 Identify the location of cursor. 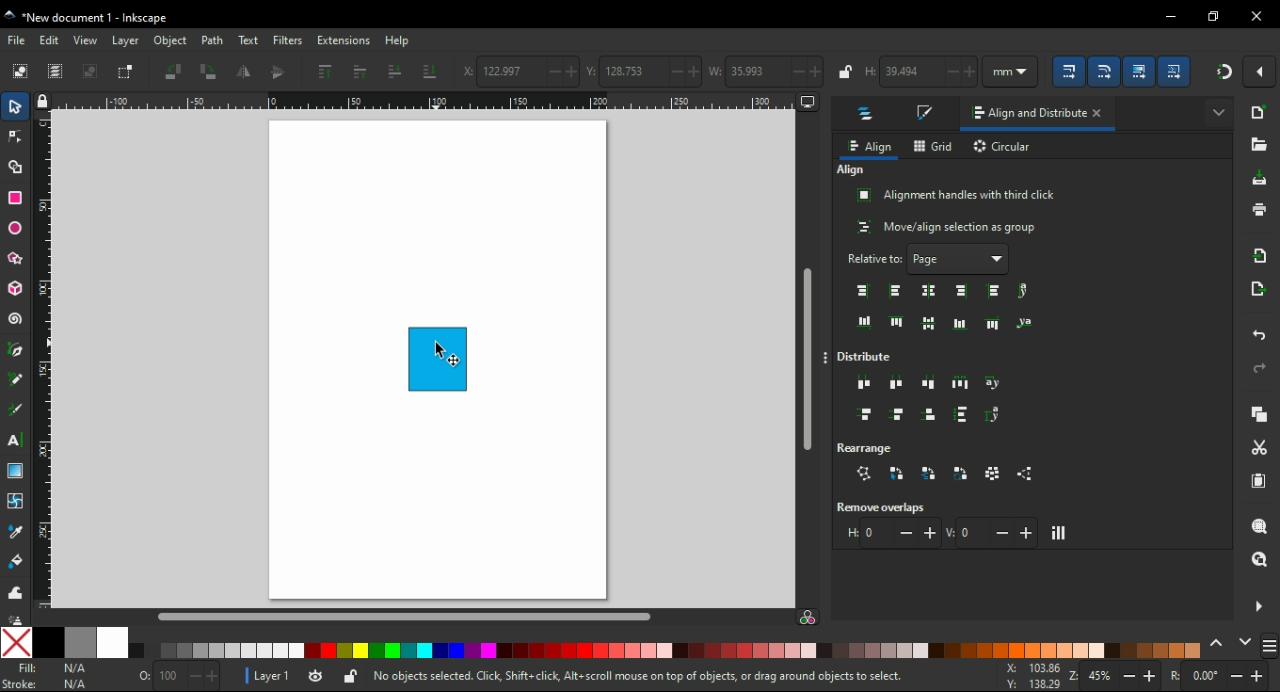
(442, 349).